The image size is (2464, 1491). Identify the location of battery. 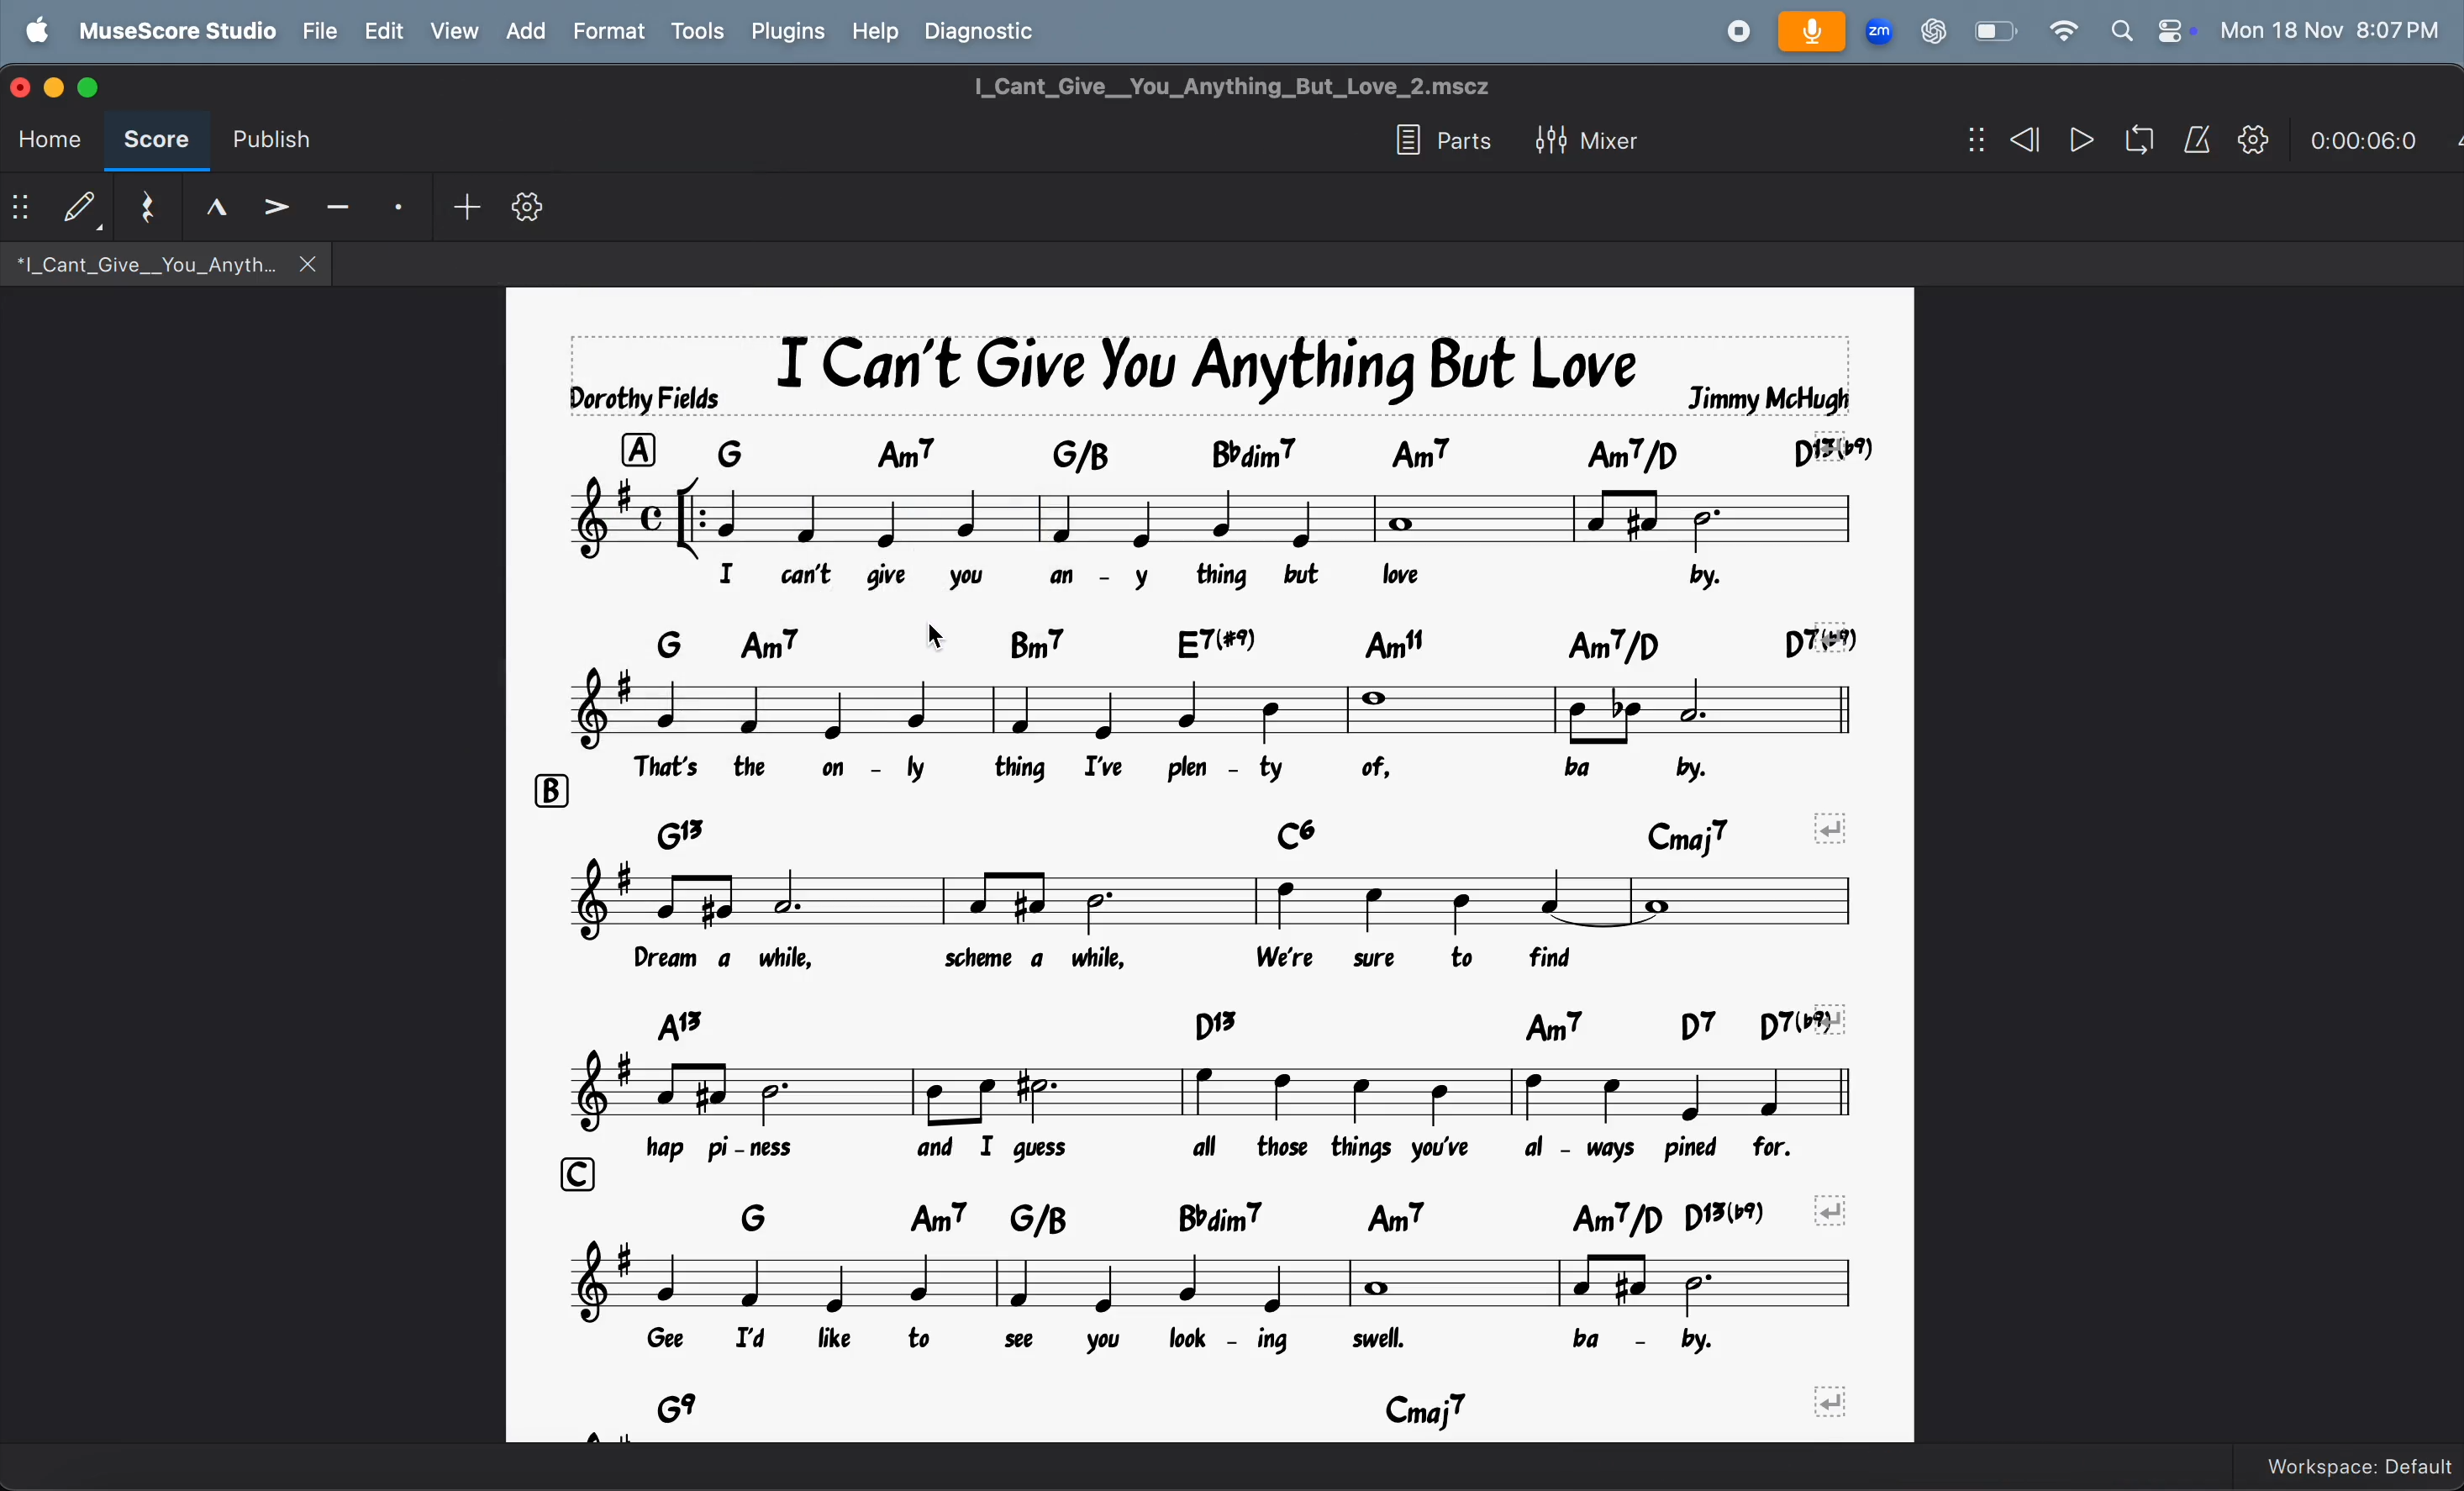
(1993, 31).